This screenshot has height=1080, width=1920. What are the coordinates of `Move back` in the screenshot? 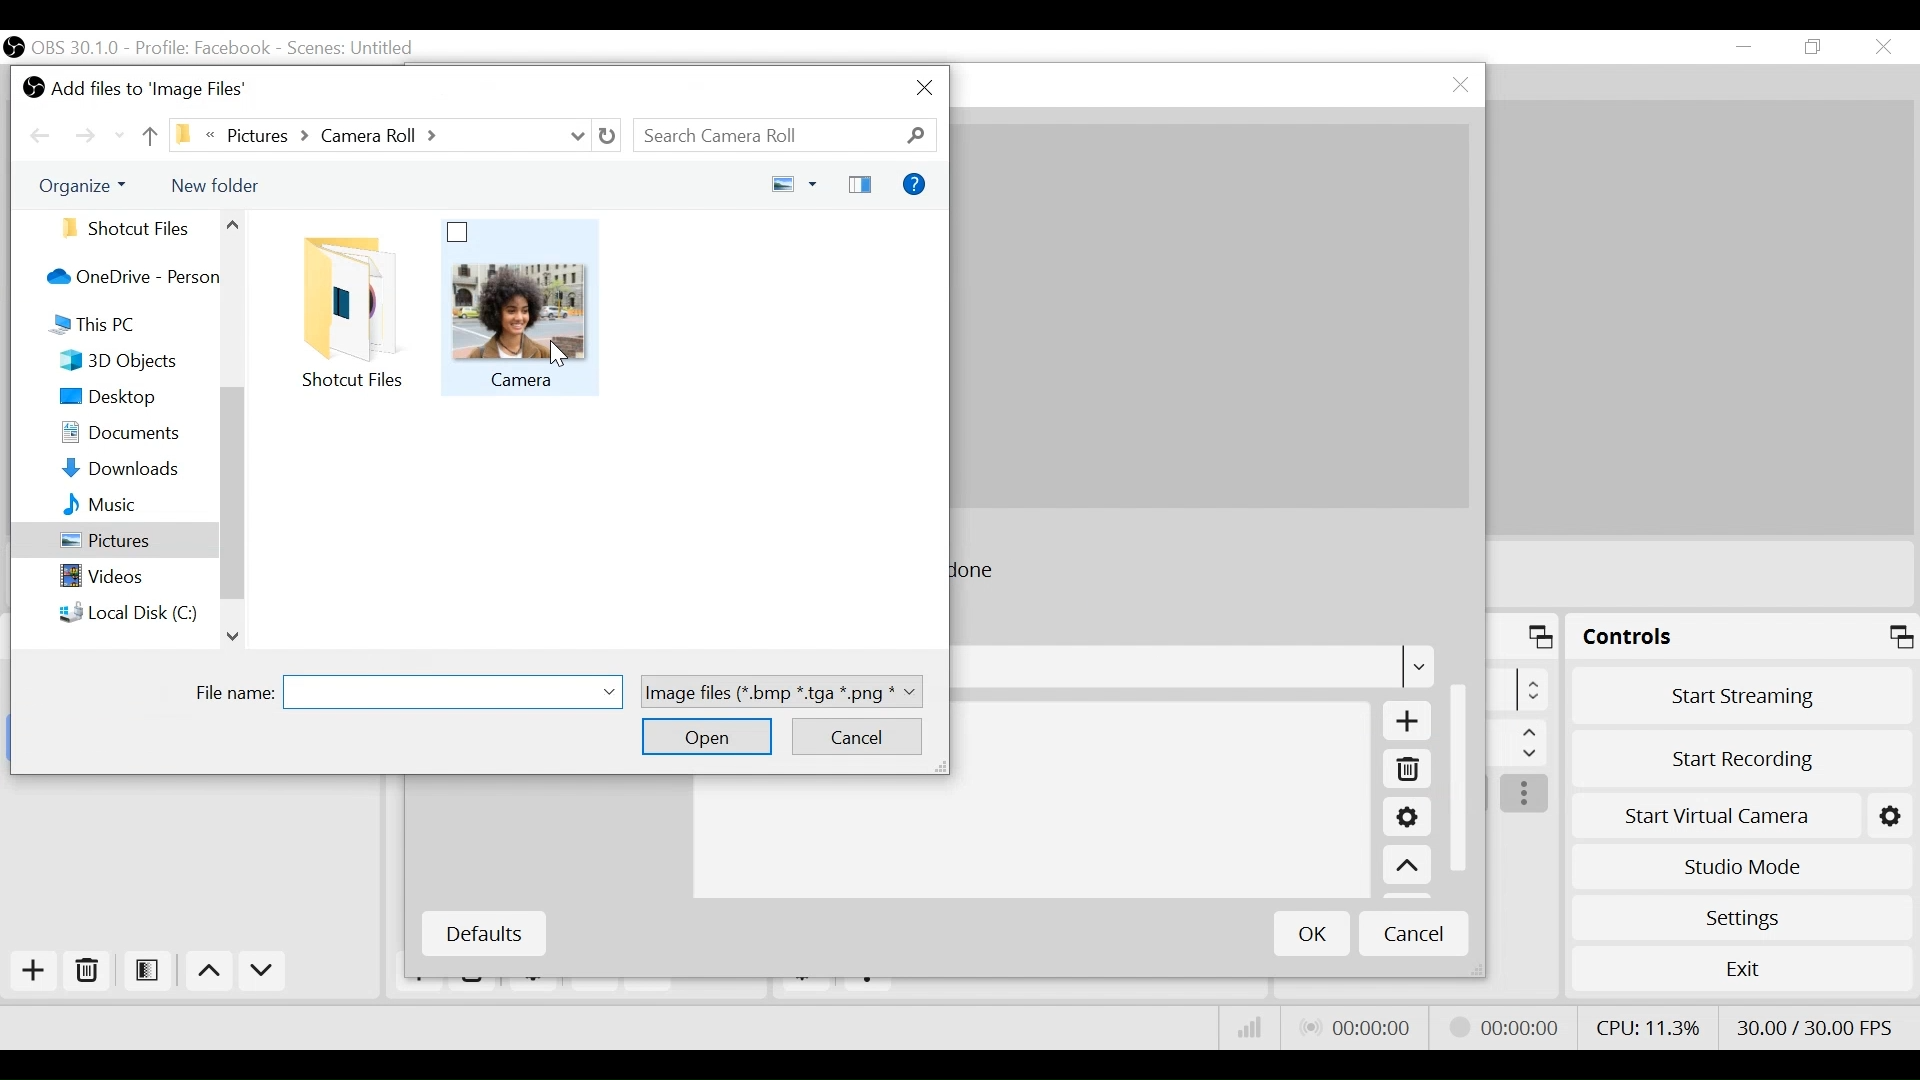 It's located at (43, 137).